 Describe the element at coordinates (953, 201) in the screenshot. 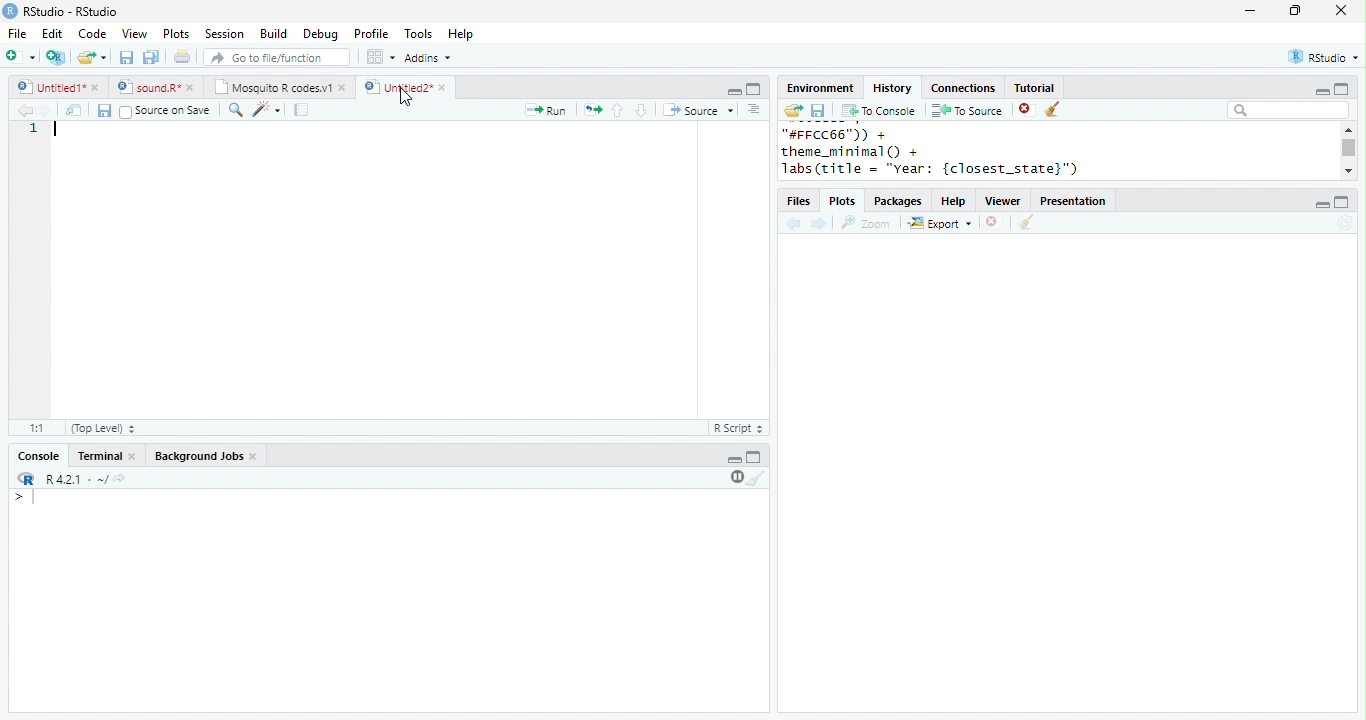

I see `Help` at that location.